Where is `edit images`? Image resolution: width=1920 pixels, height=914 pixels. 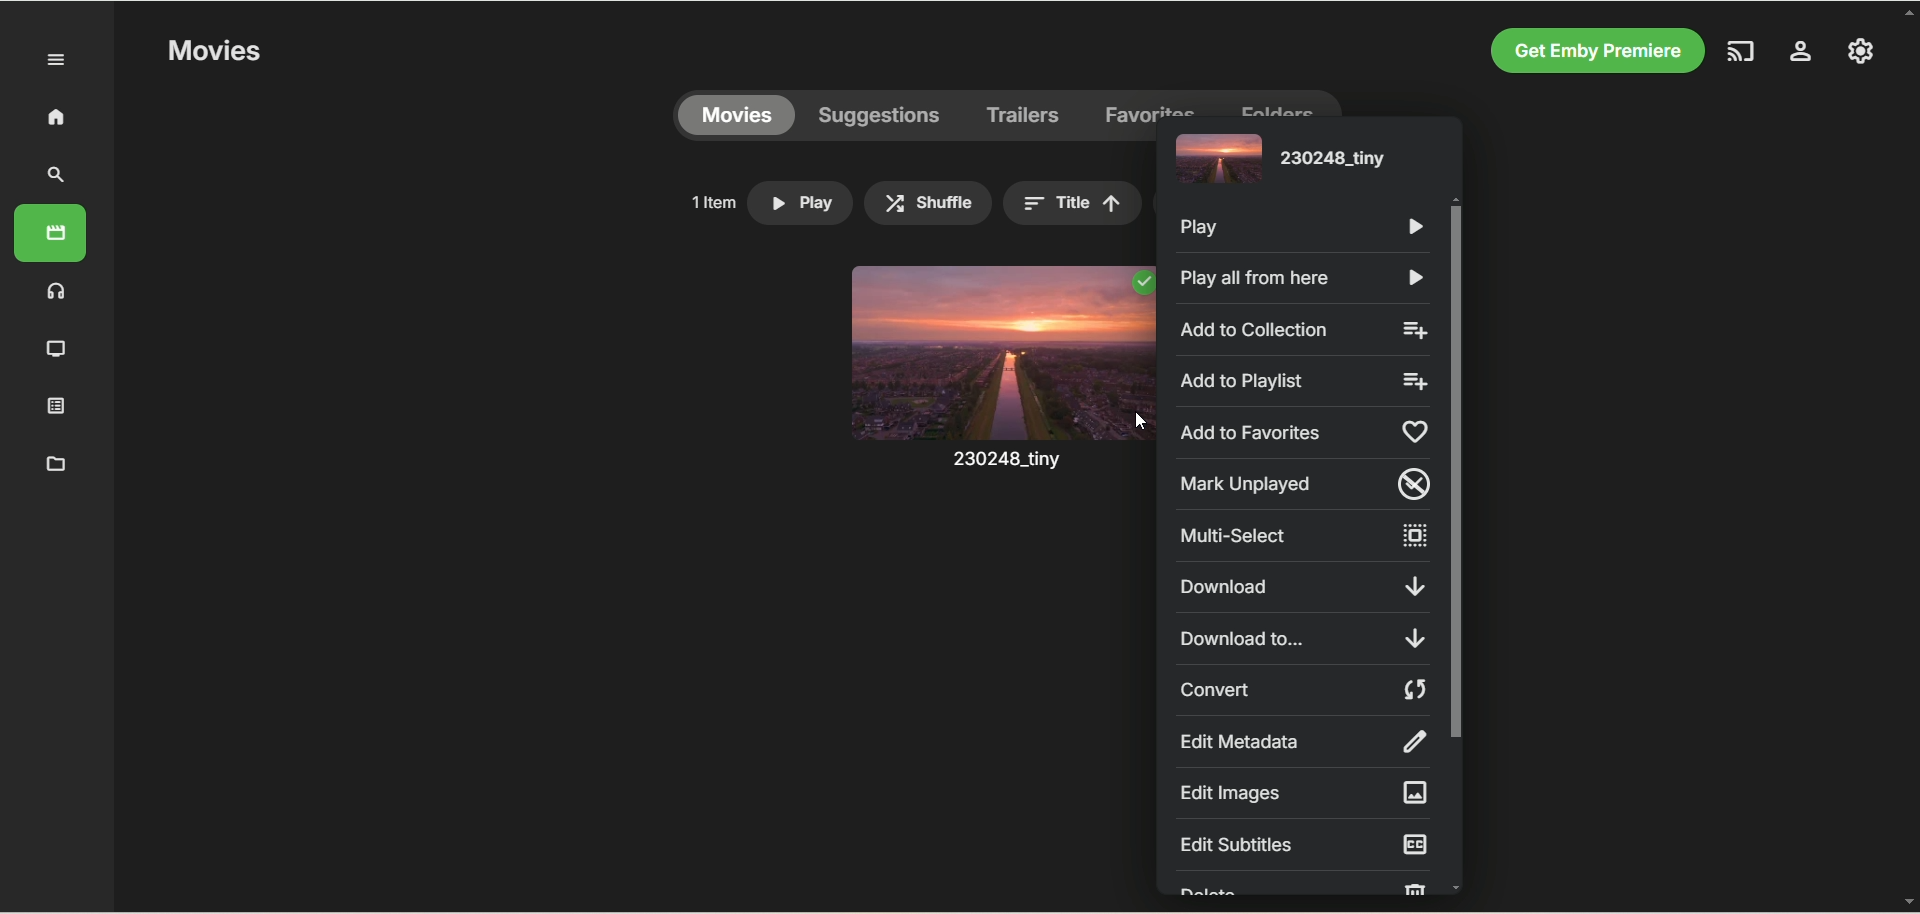 edit images is located at coordinates (1301, 793).